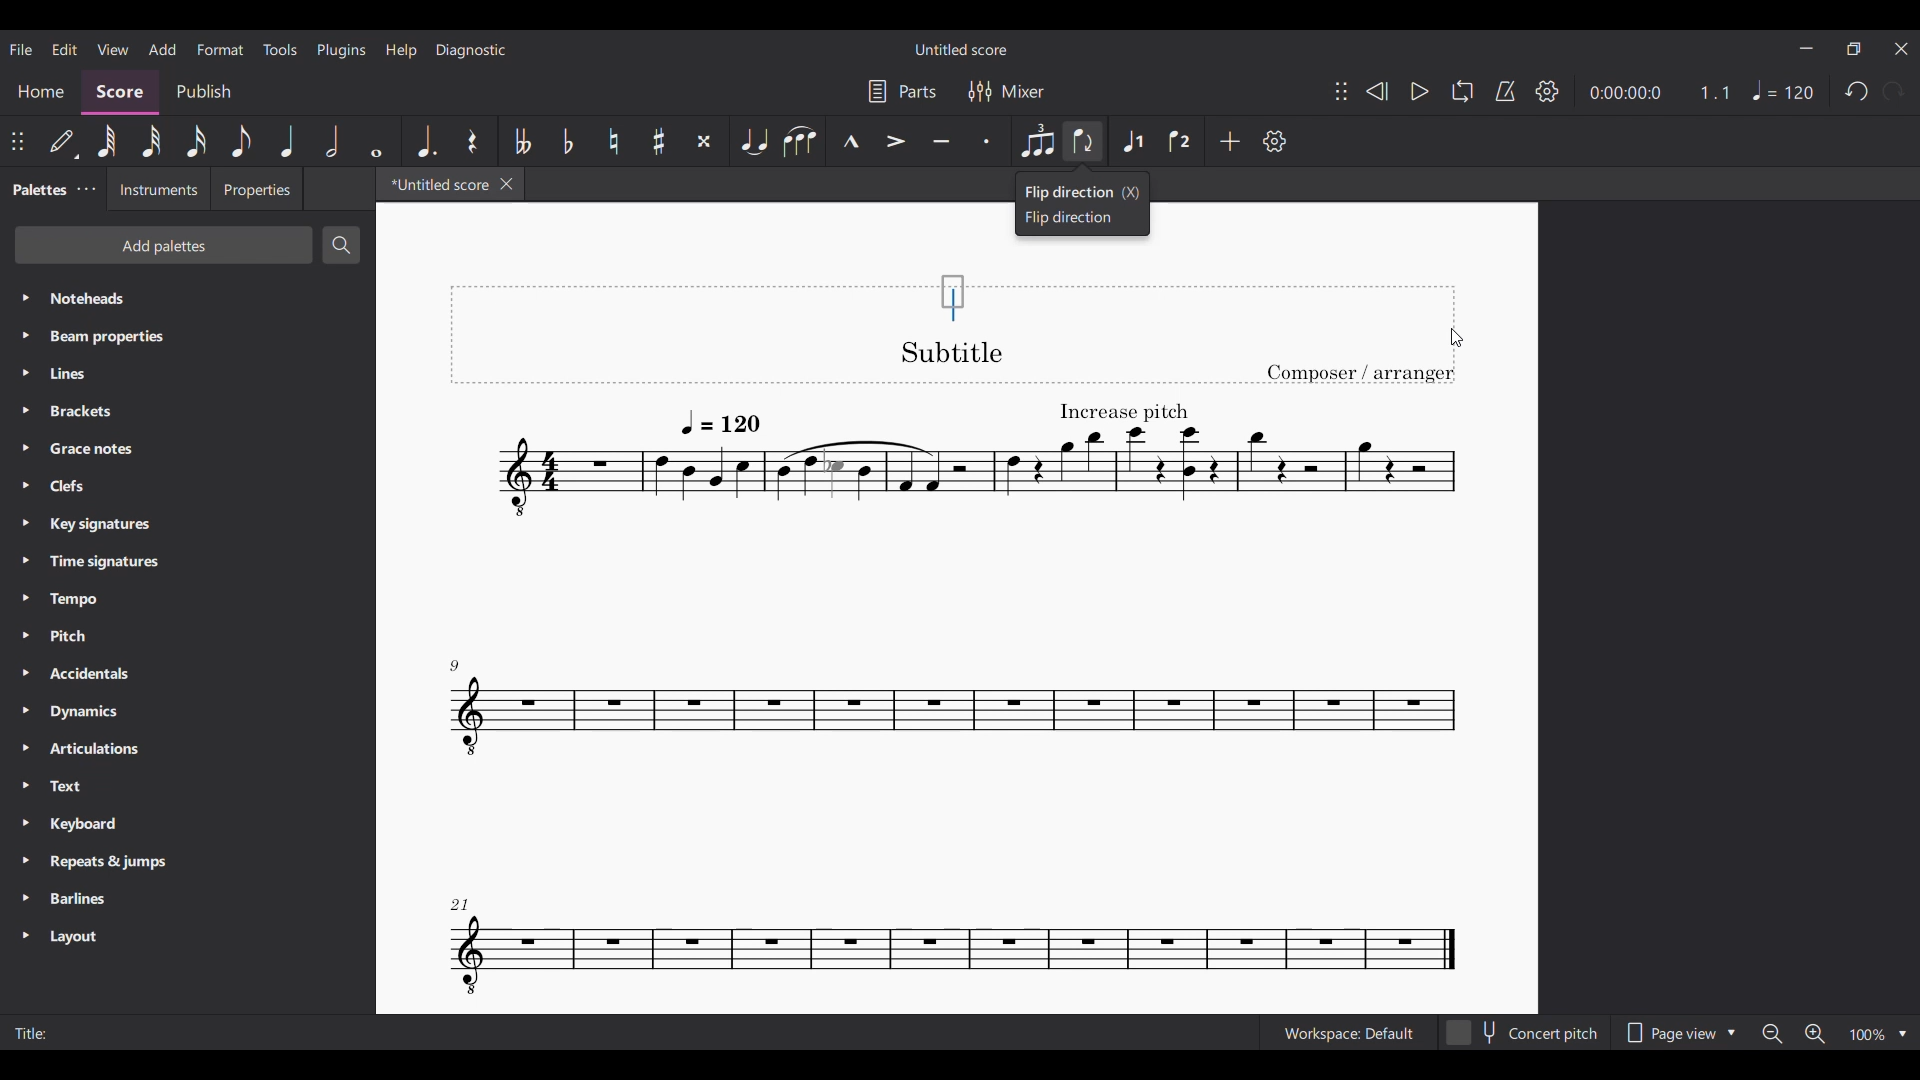  Describe the element at coordinates (189, 298) in the screenshot. I see `Noteheads` at that location.